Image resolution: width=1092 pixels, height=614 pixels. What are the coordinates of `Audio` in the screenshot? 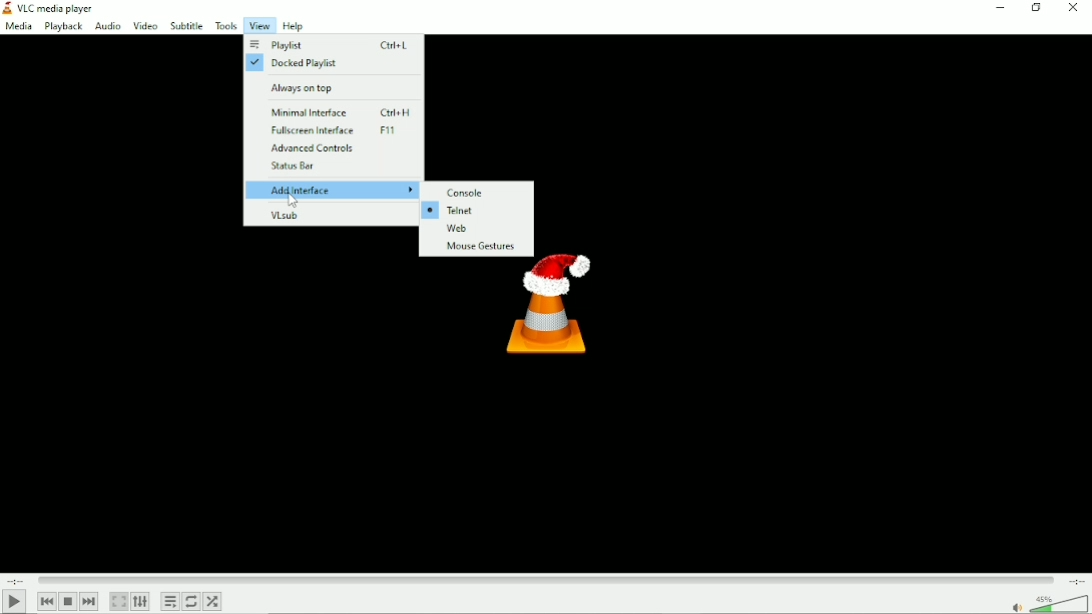 It's located at (106, 26).